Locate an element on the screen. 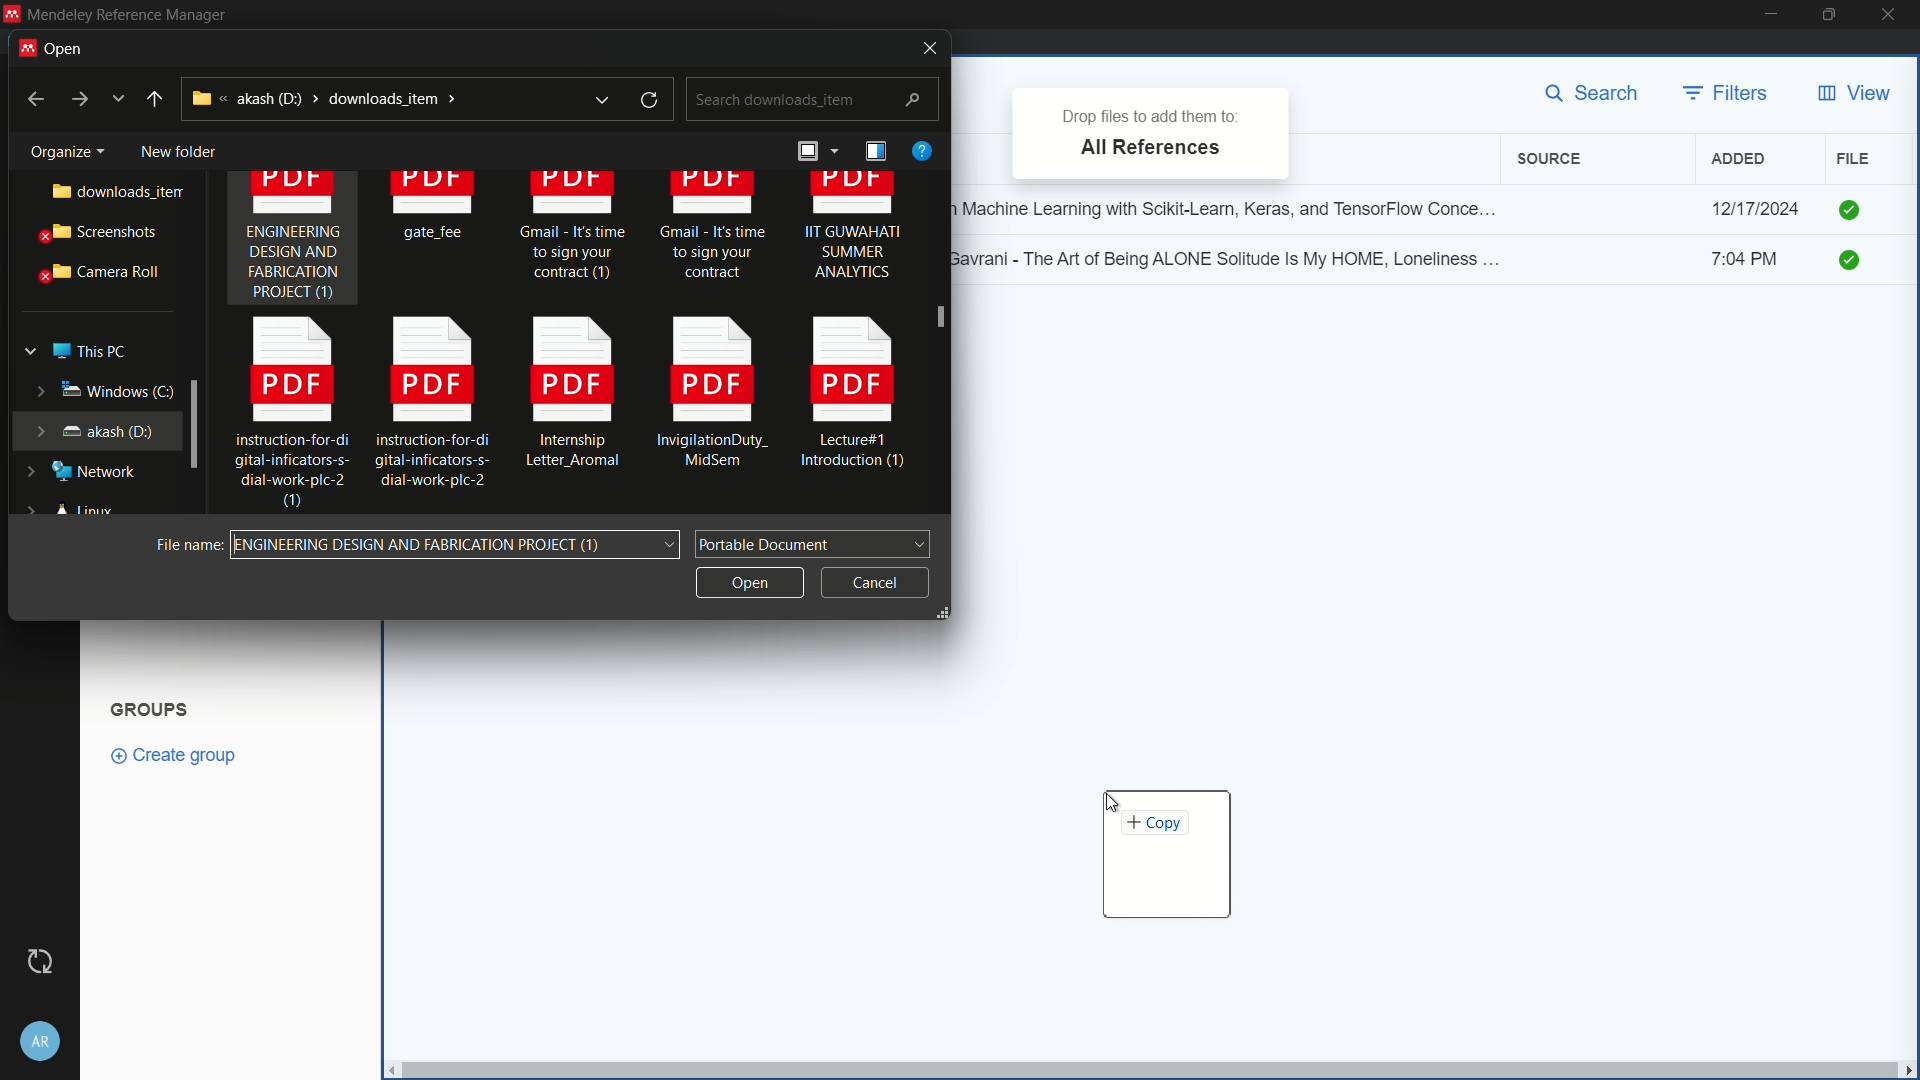  windows (c:) is located at coordinates (90, 390).